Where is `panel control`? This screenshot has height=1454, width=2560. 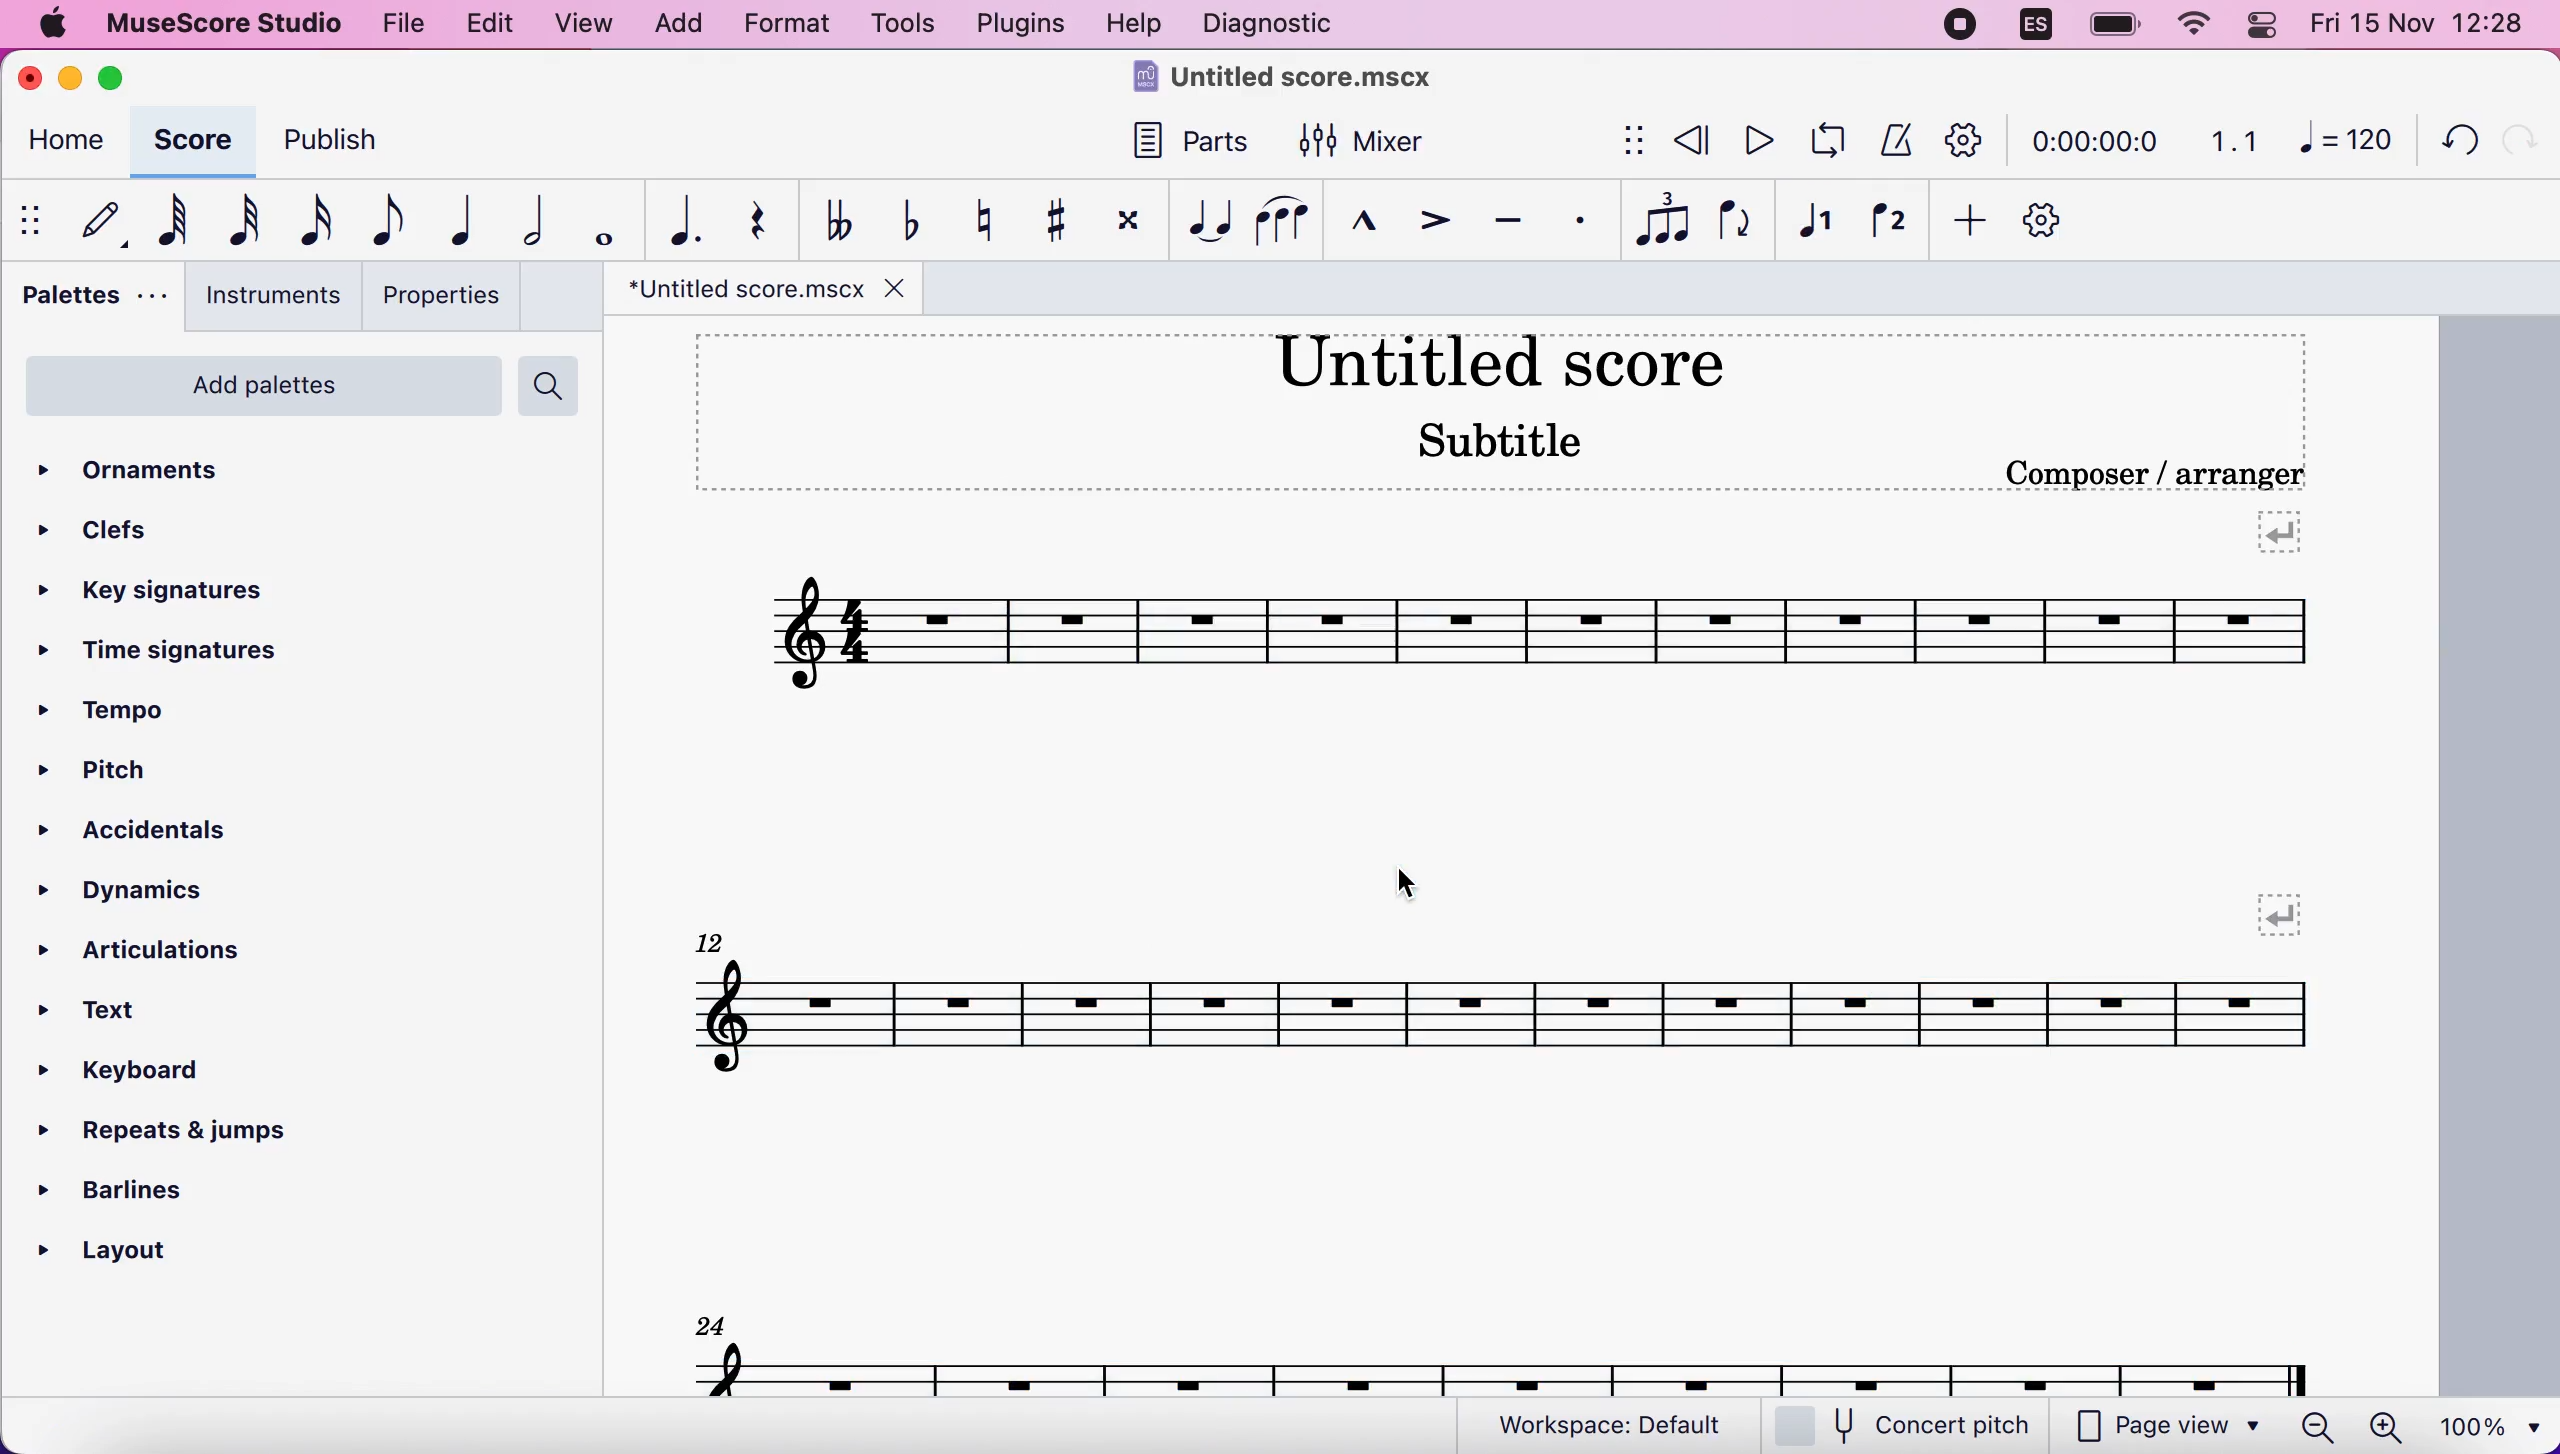 panel control is located at coordinates (2267, 25).